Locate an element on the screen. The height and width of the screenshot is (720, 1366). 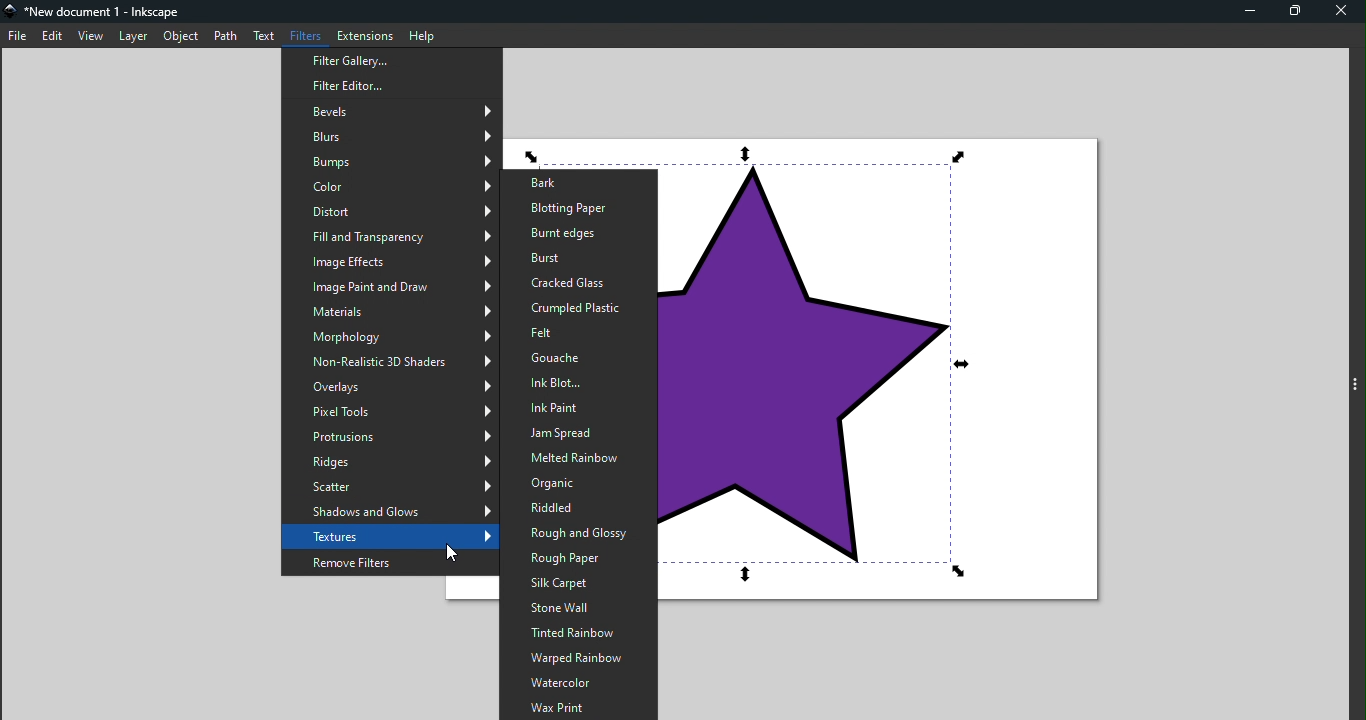
Distort is located at coordinates (389, 210).